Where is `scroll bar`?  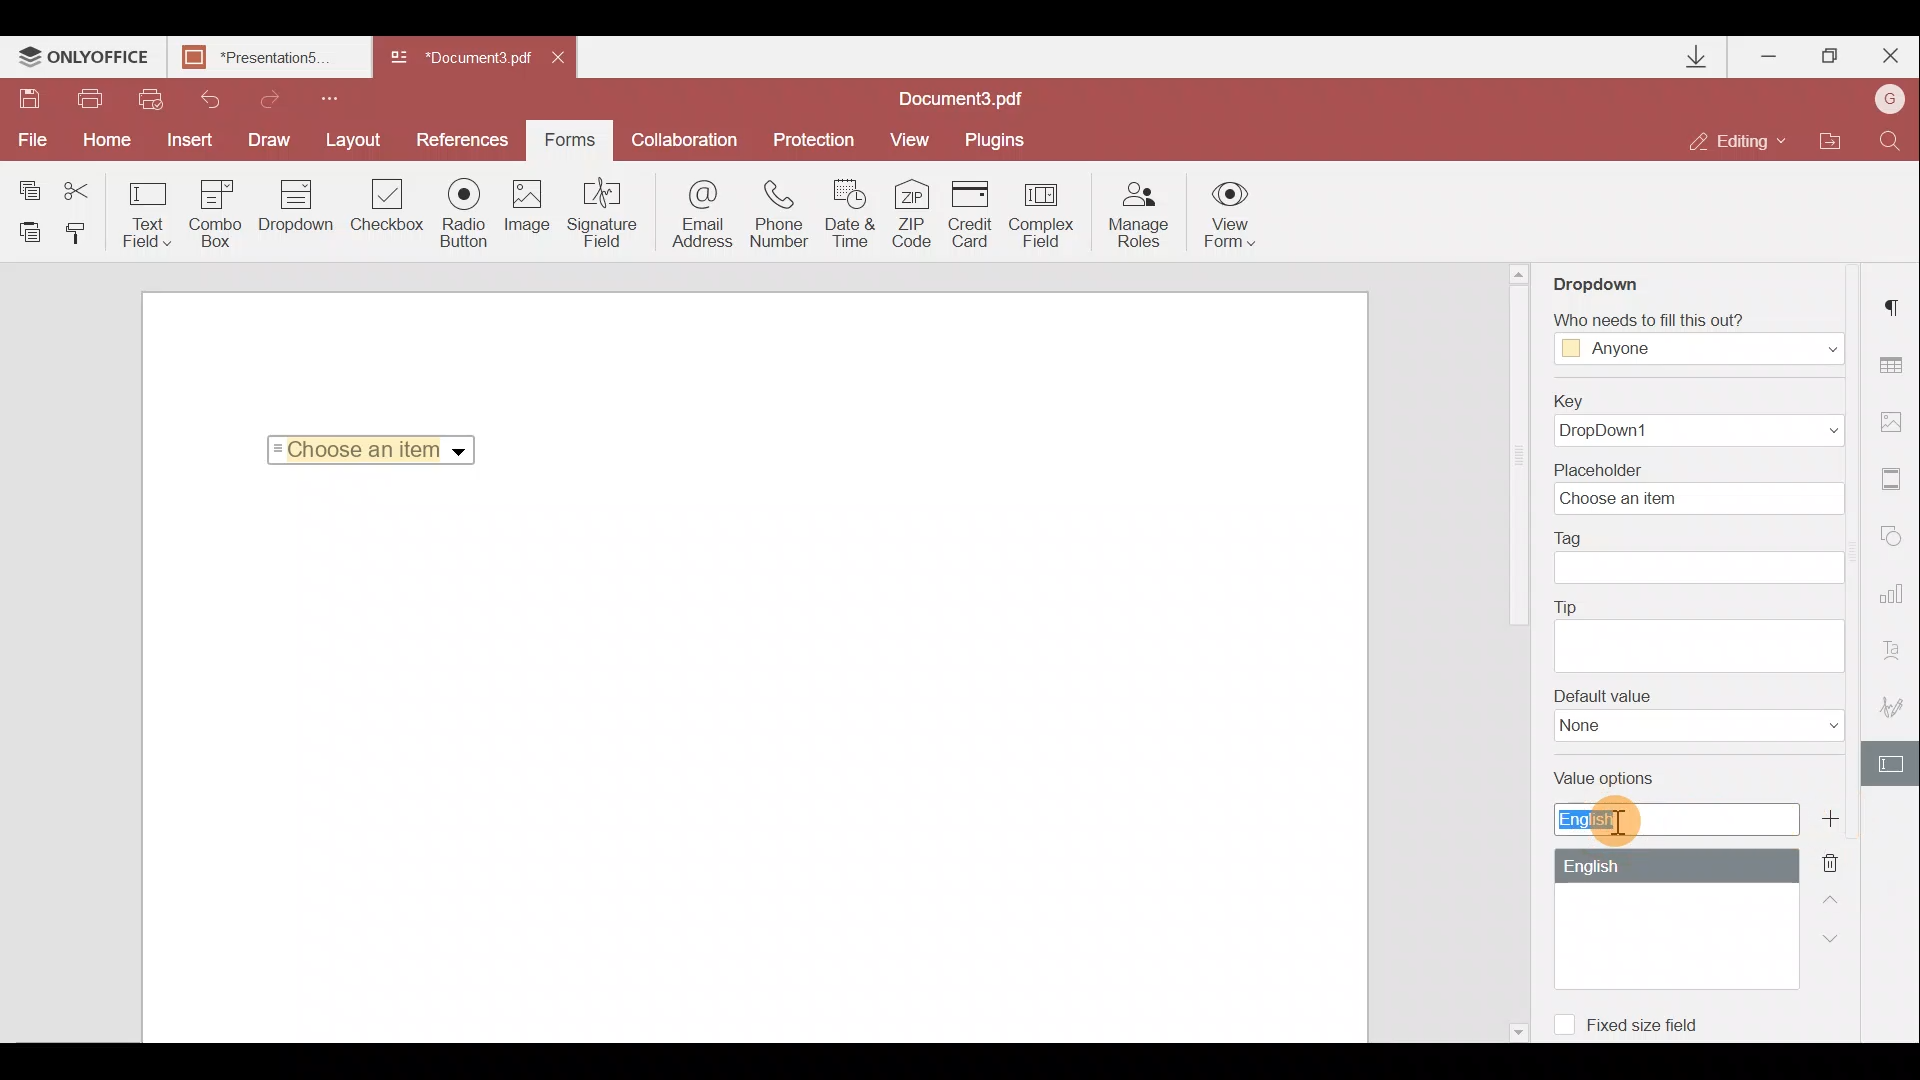 scroll bar is located at coordinates (1516, 459).